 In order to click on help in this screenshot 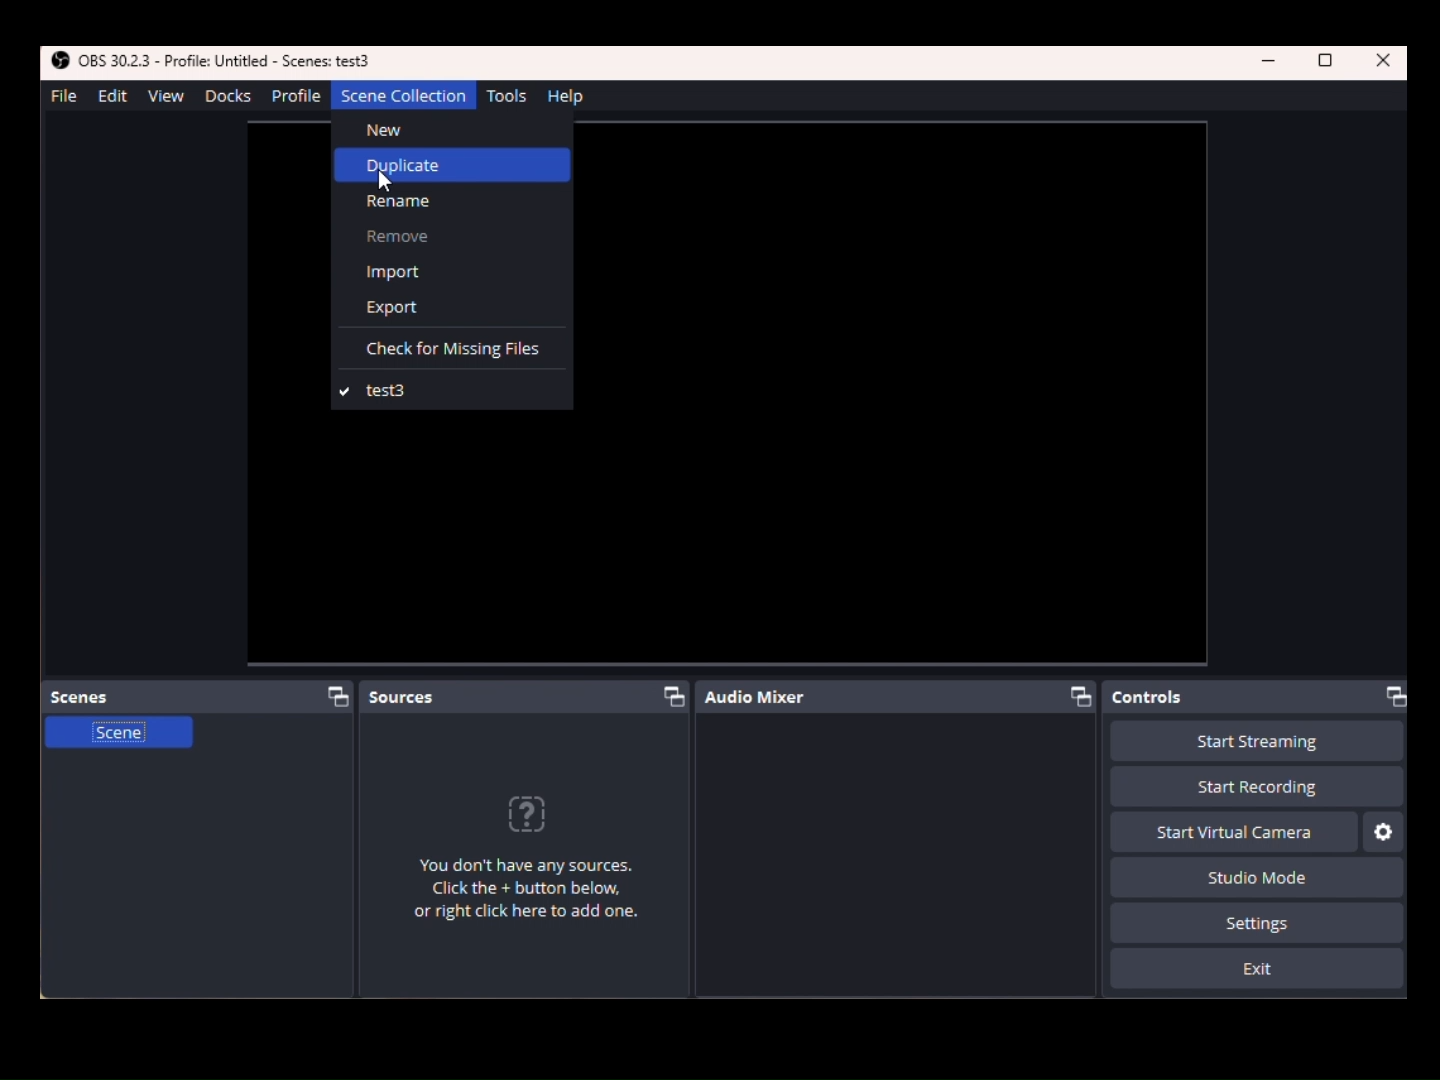, I will do `click(569, 96)`.